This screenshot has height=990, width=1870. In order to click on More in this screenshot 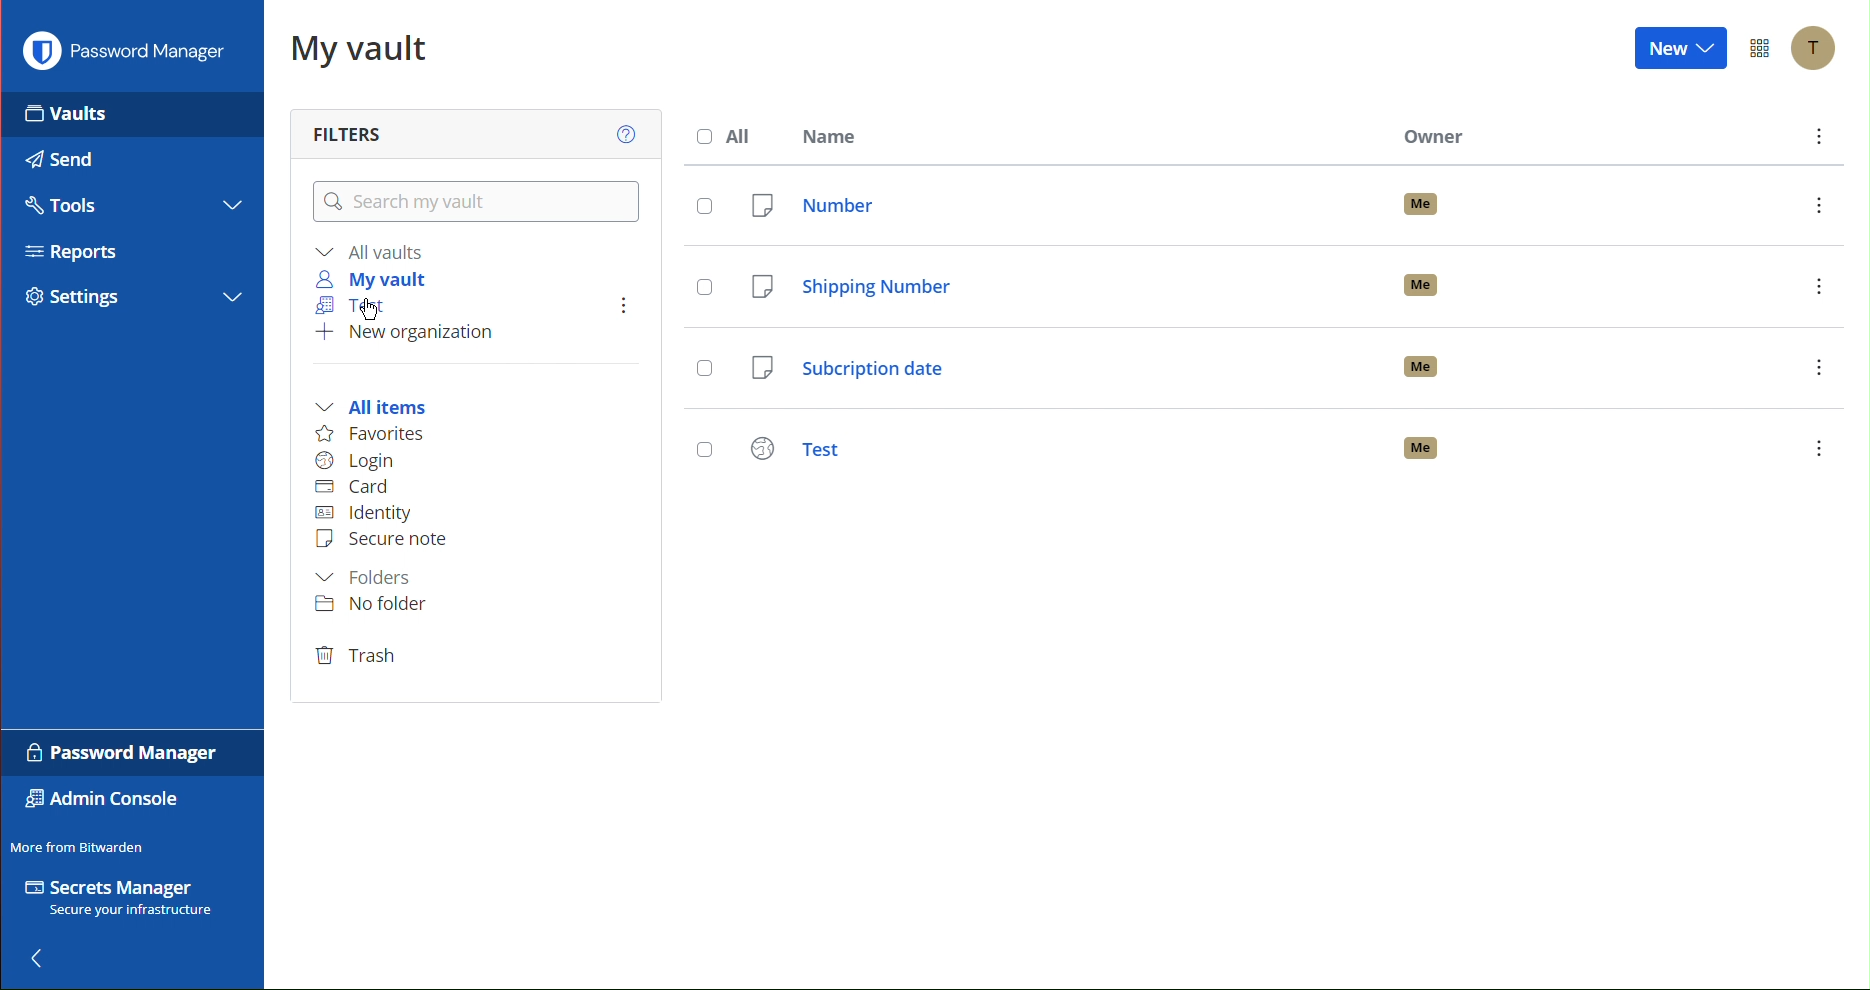, I will do `click(1814, 139)`.